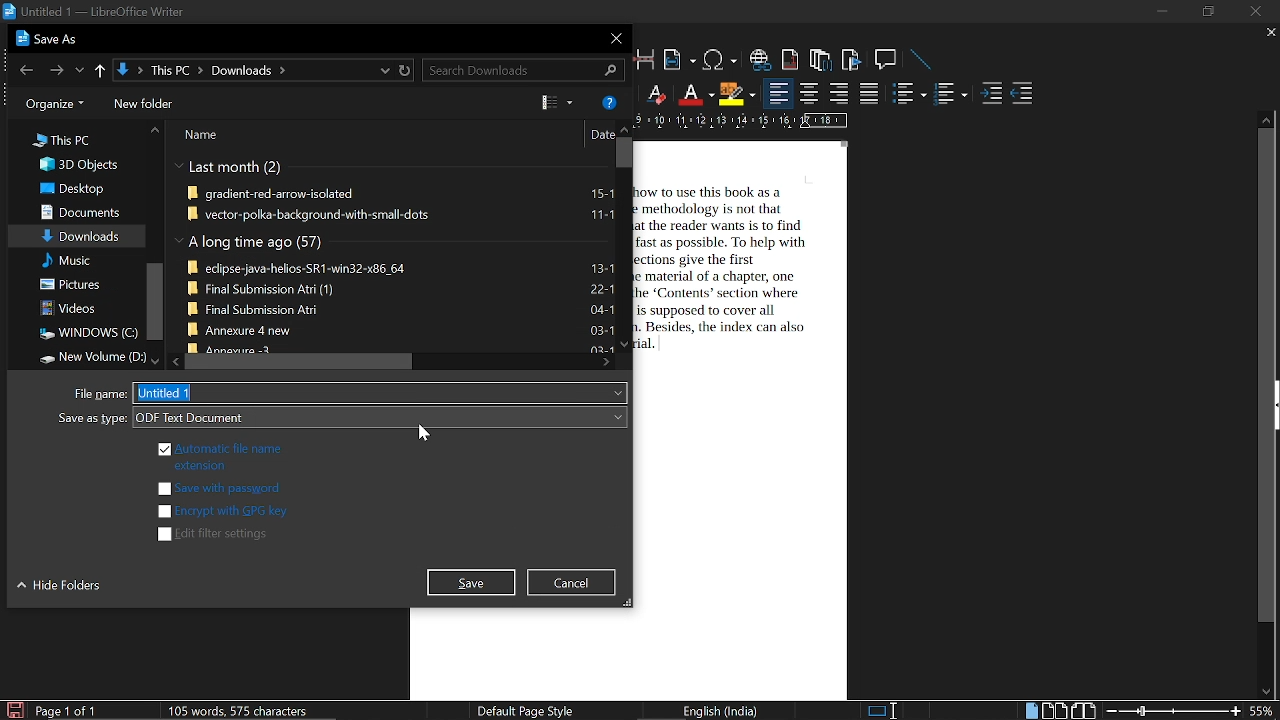  Describe the element at coordinates (472, 583) in the screenshot. I see `save` at that location.